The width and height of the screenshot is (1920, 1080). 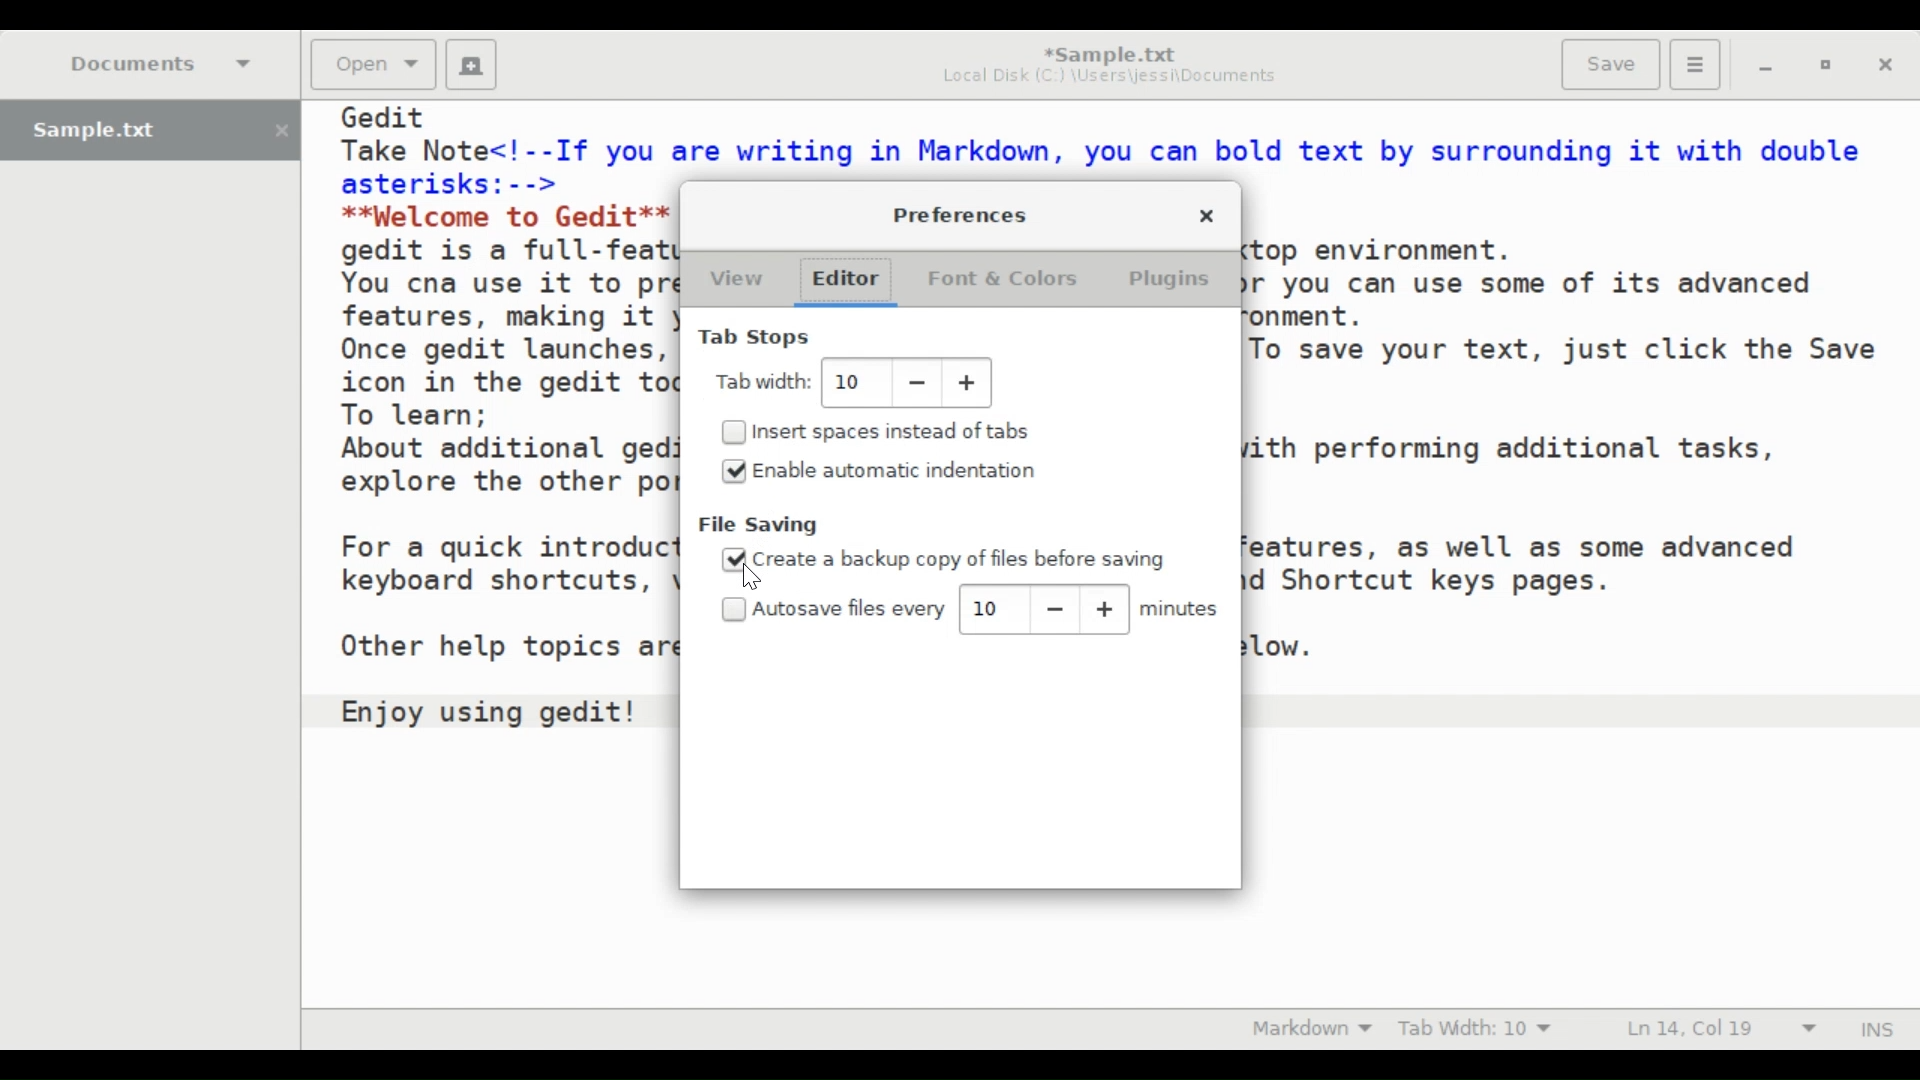 I want to click on increase , so click(x=968, y=384).